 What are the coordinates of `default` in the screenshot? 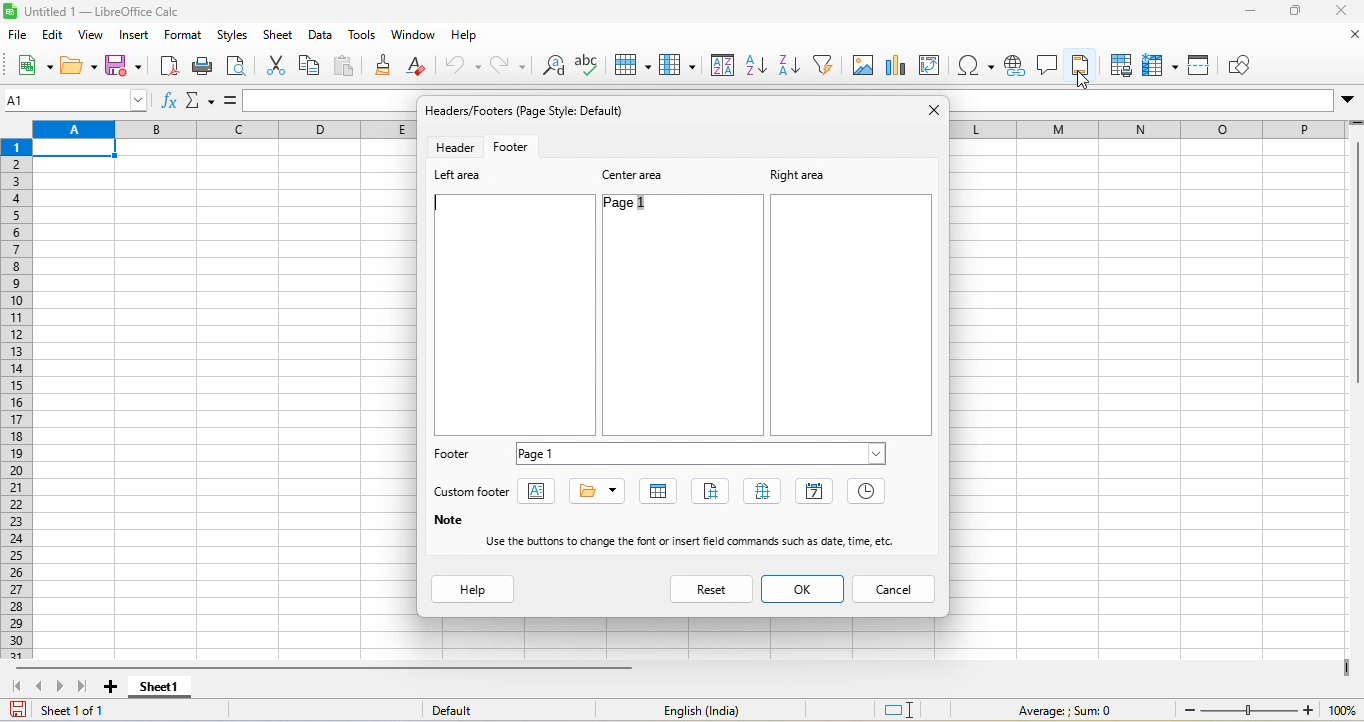 It's located at (462, 710).